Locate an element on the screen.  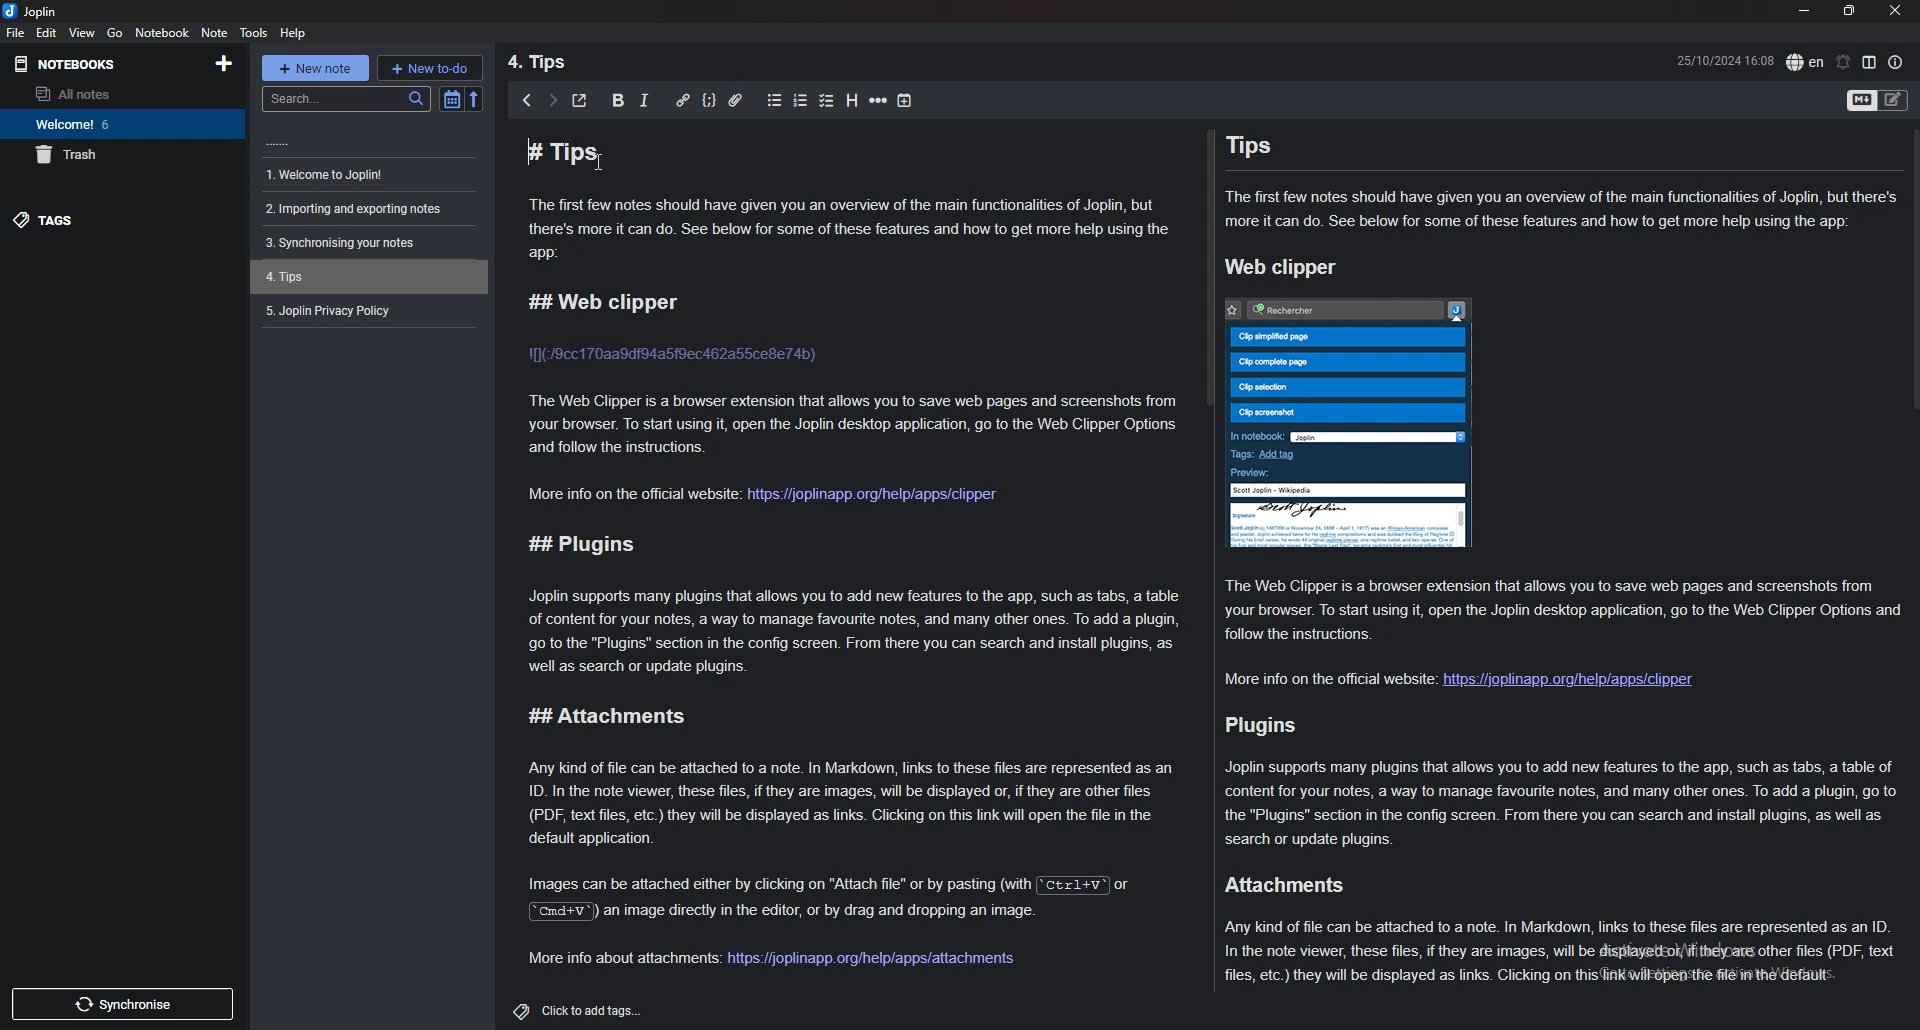
Info is located at coordinates (1348, 525).